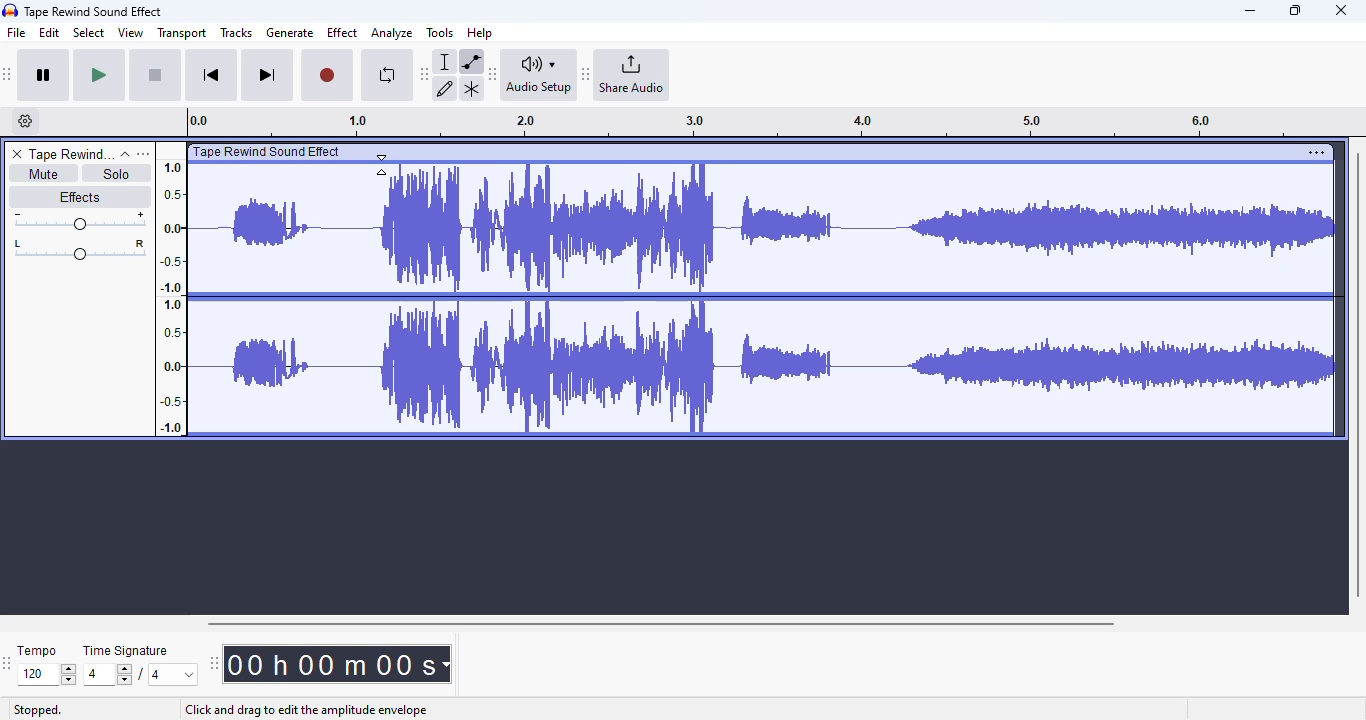 Image resolution: width=1366 pixels, height=720 pixels. What do you see at coordinates (155, 76) in the screenshot?
I see `stop` at bounding box center [155, 76].